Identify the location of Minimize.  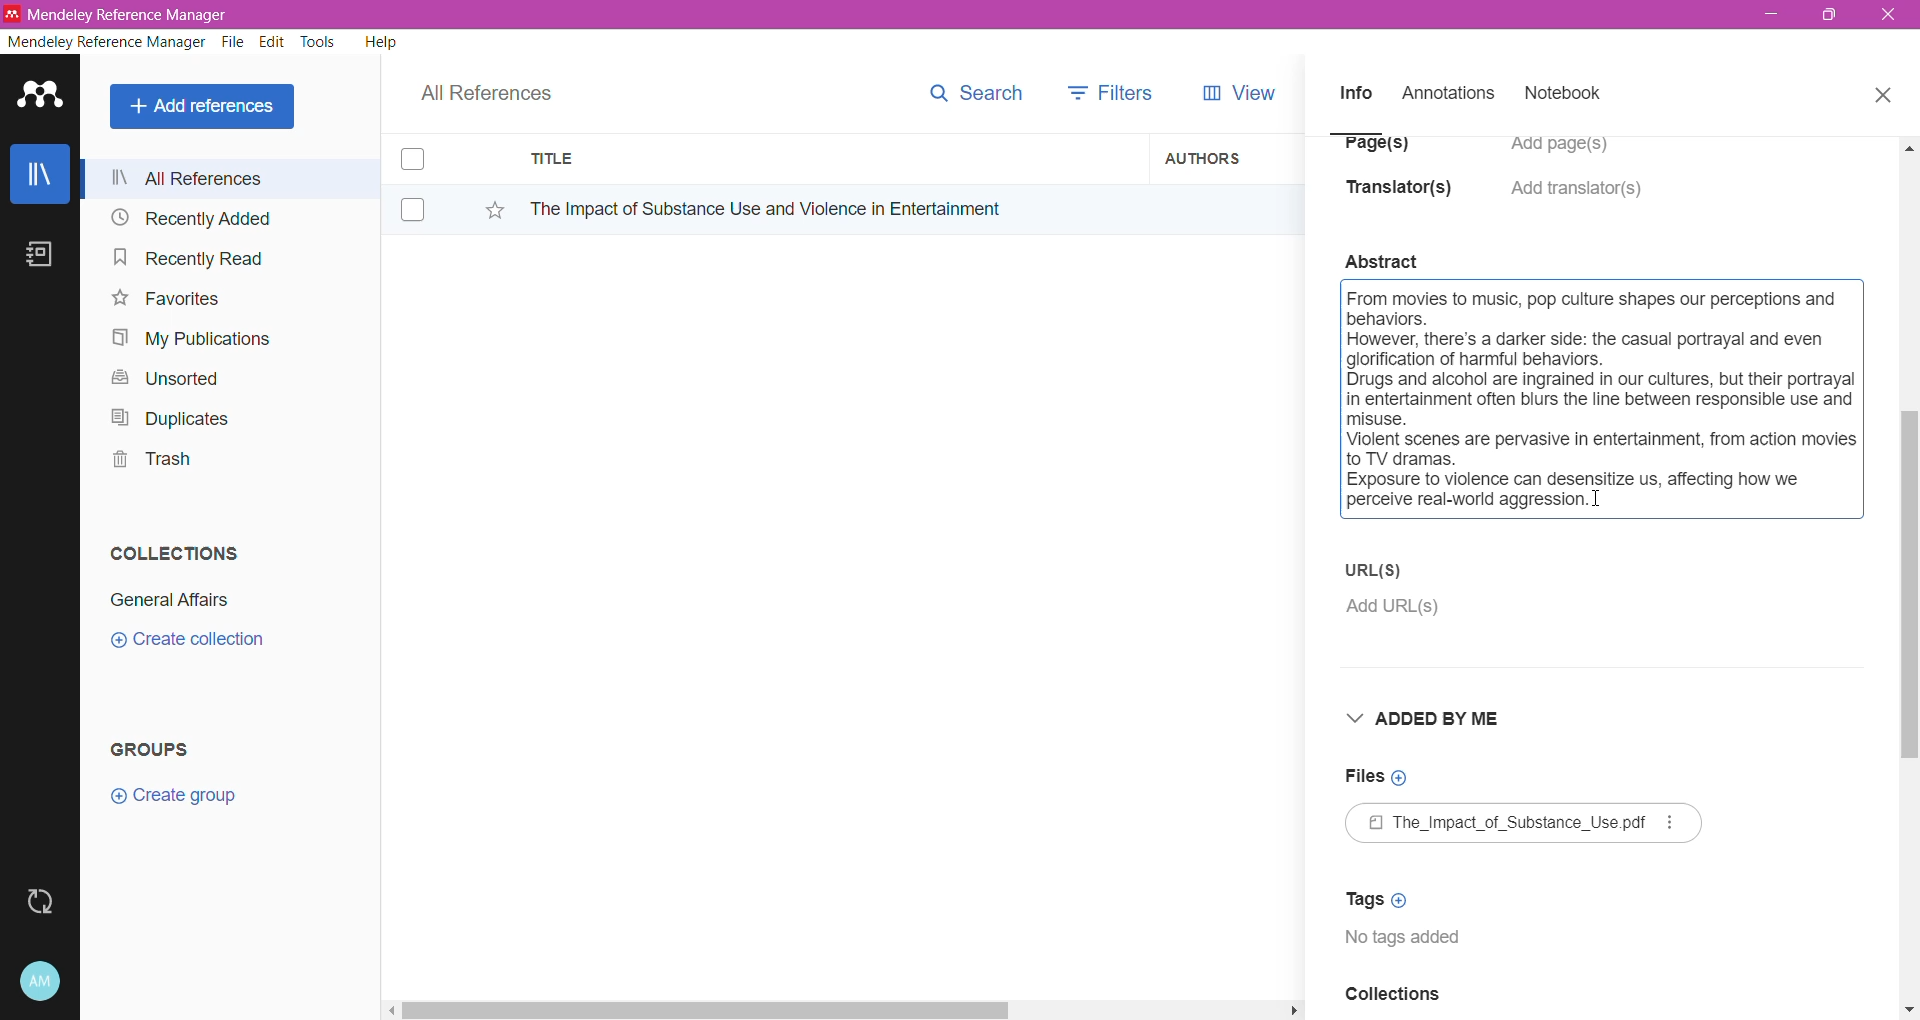
(1771, 15).